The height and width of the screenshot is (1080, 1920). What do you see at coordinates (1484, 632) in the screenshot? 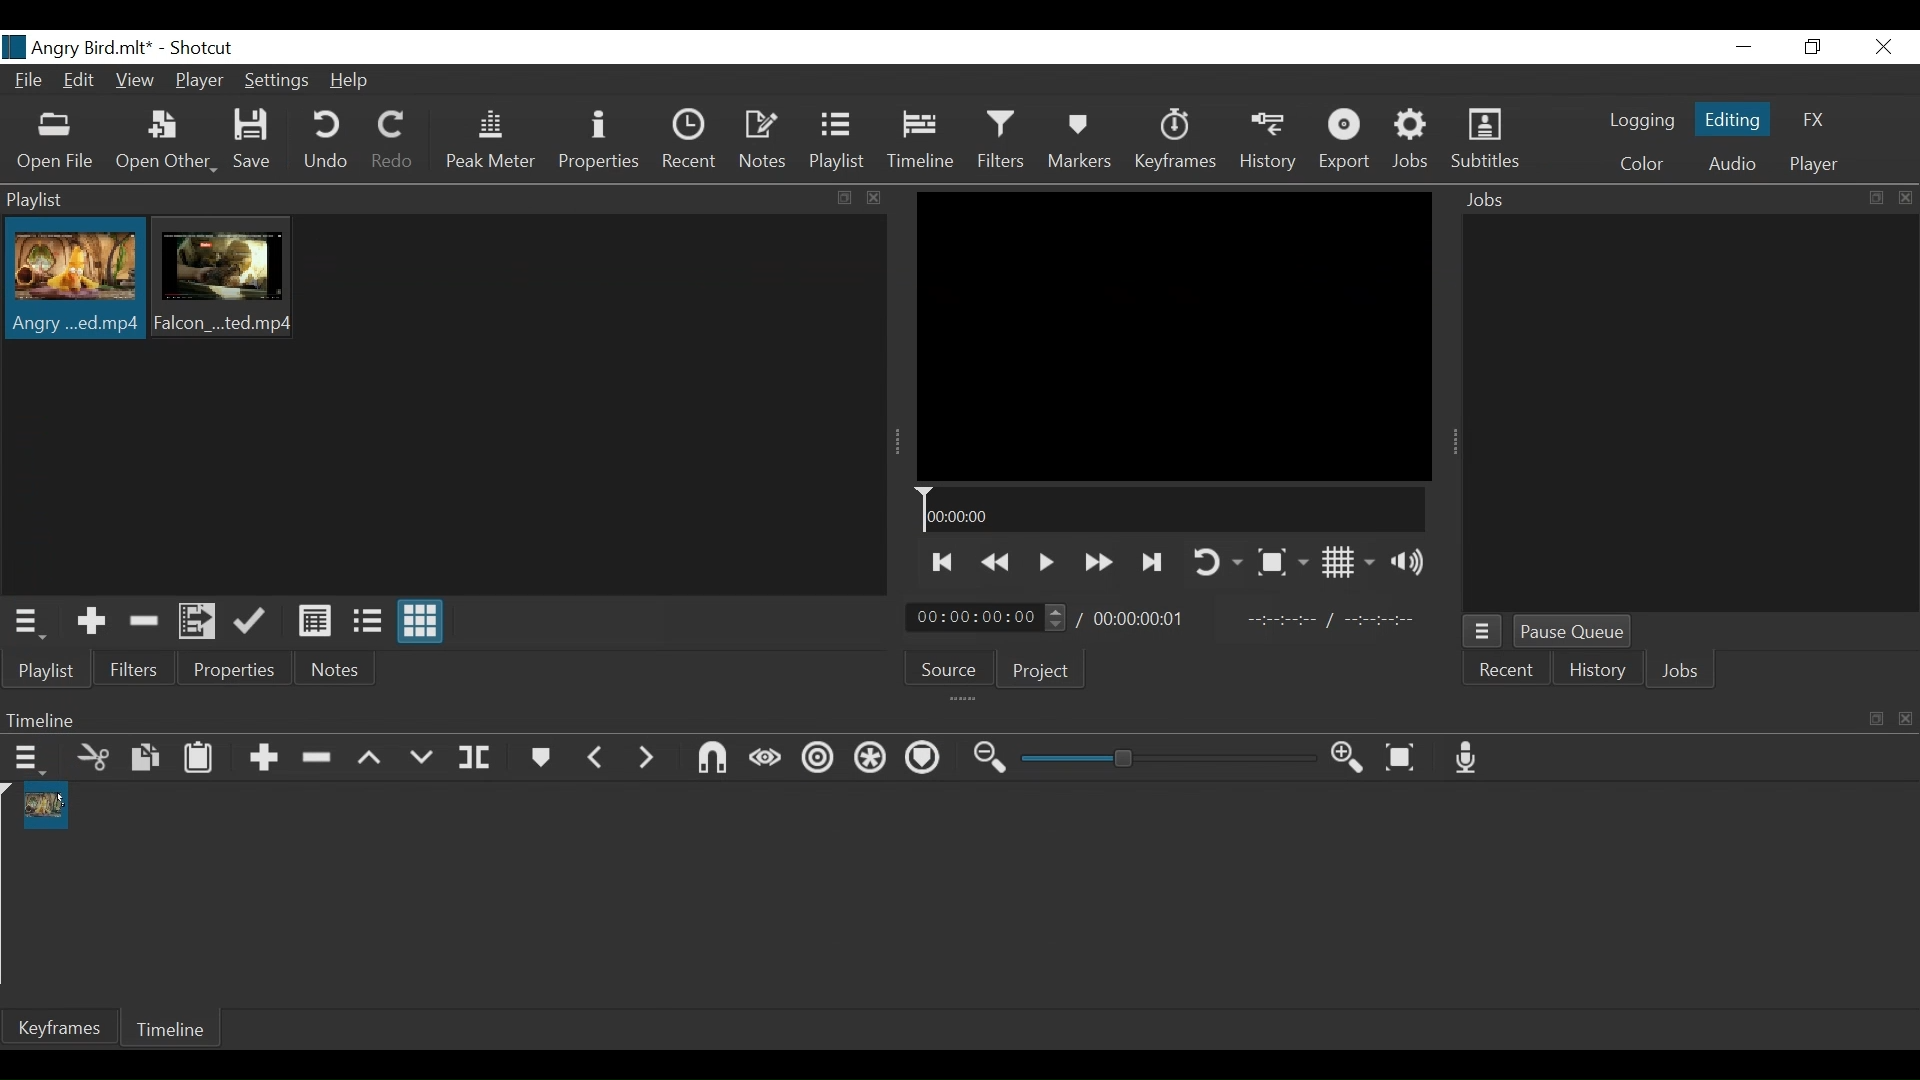
I see `Jobs Menu` at bounding box center [1484, 632].